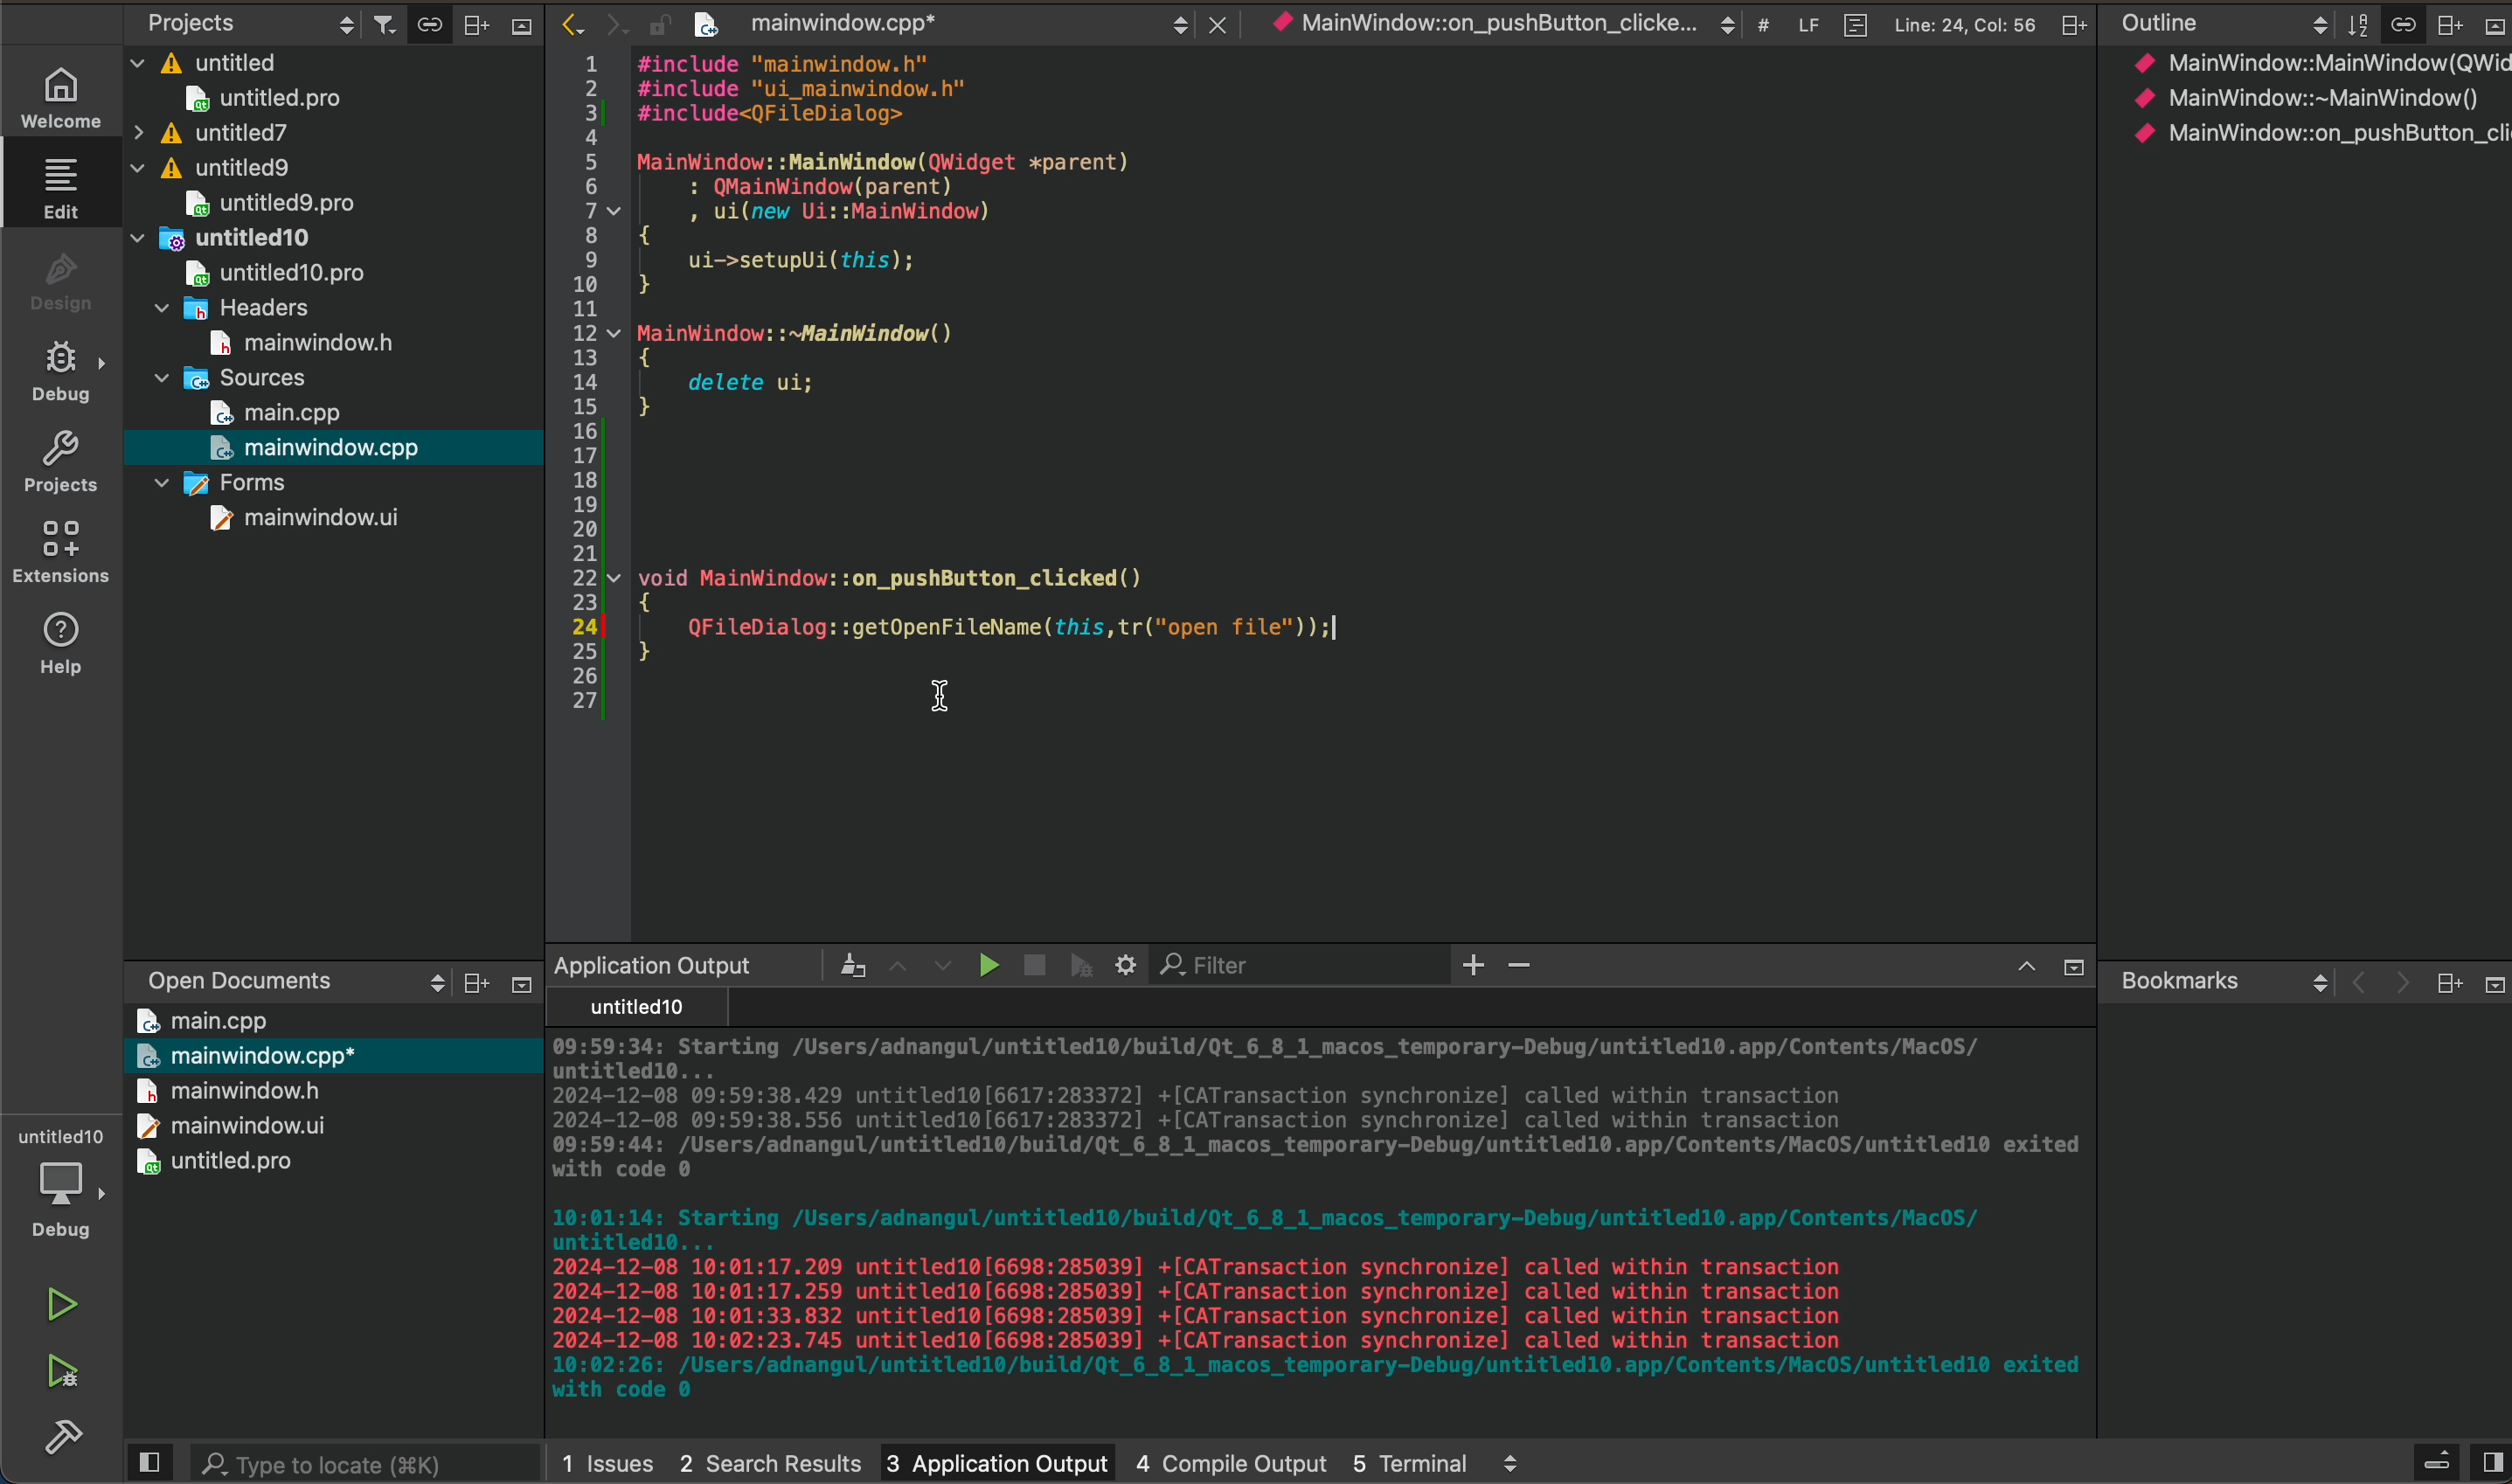 The width and height of the screenshot is (2512, 1484). Describe the element at coordinates (336, 21) in the screenshot. I see `scroll` at that location.